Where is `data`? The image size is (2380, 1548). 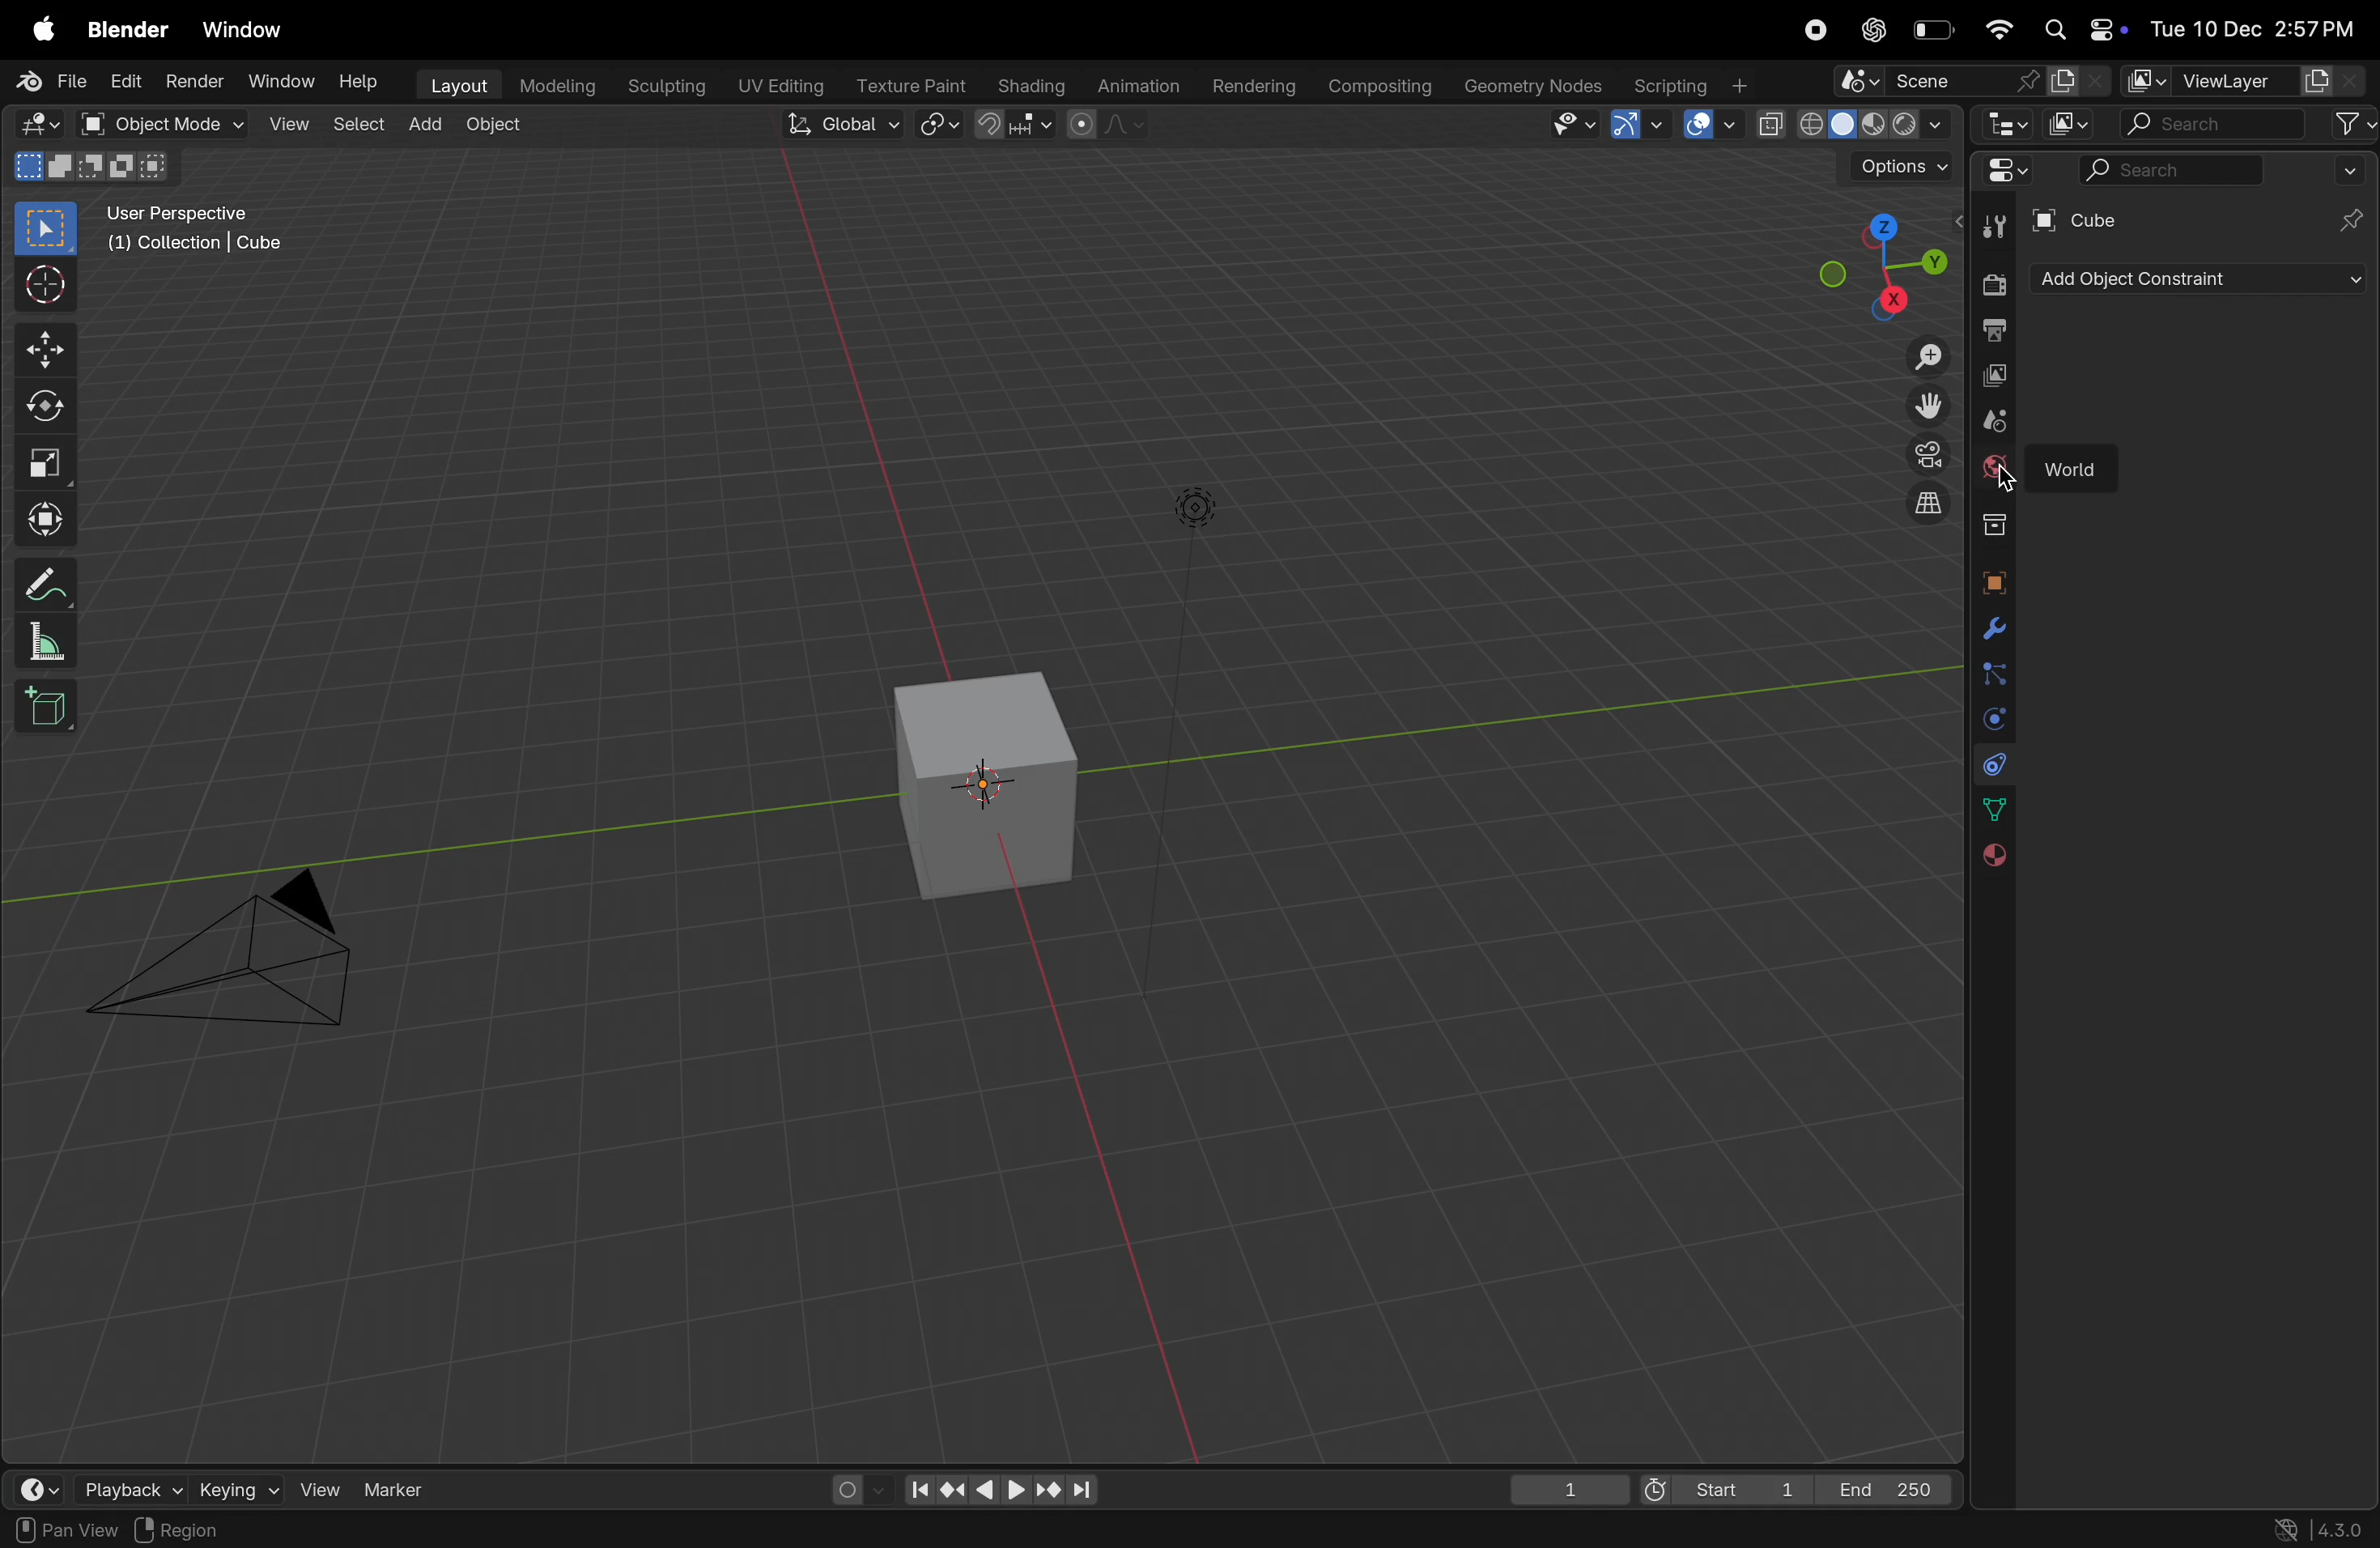
data is located at coordinates (1997, 809).